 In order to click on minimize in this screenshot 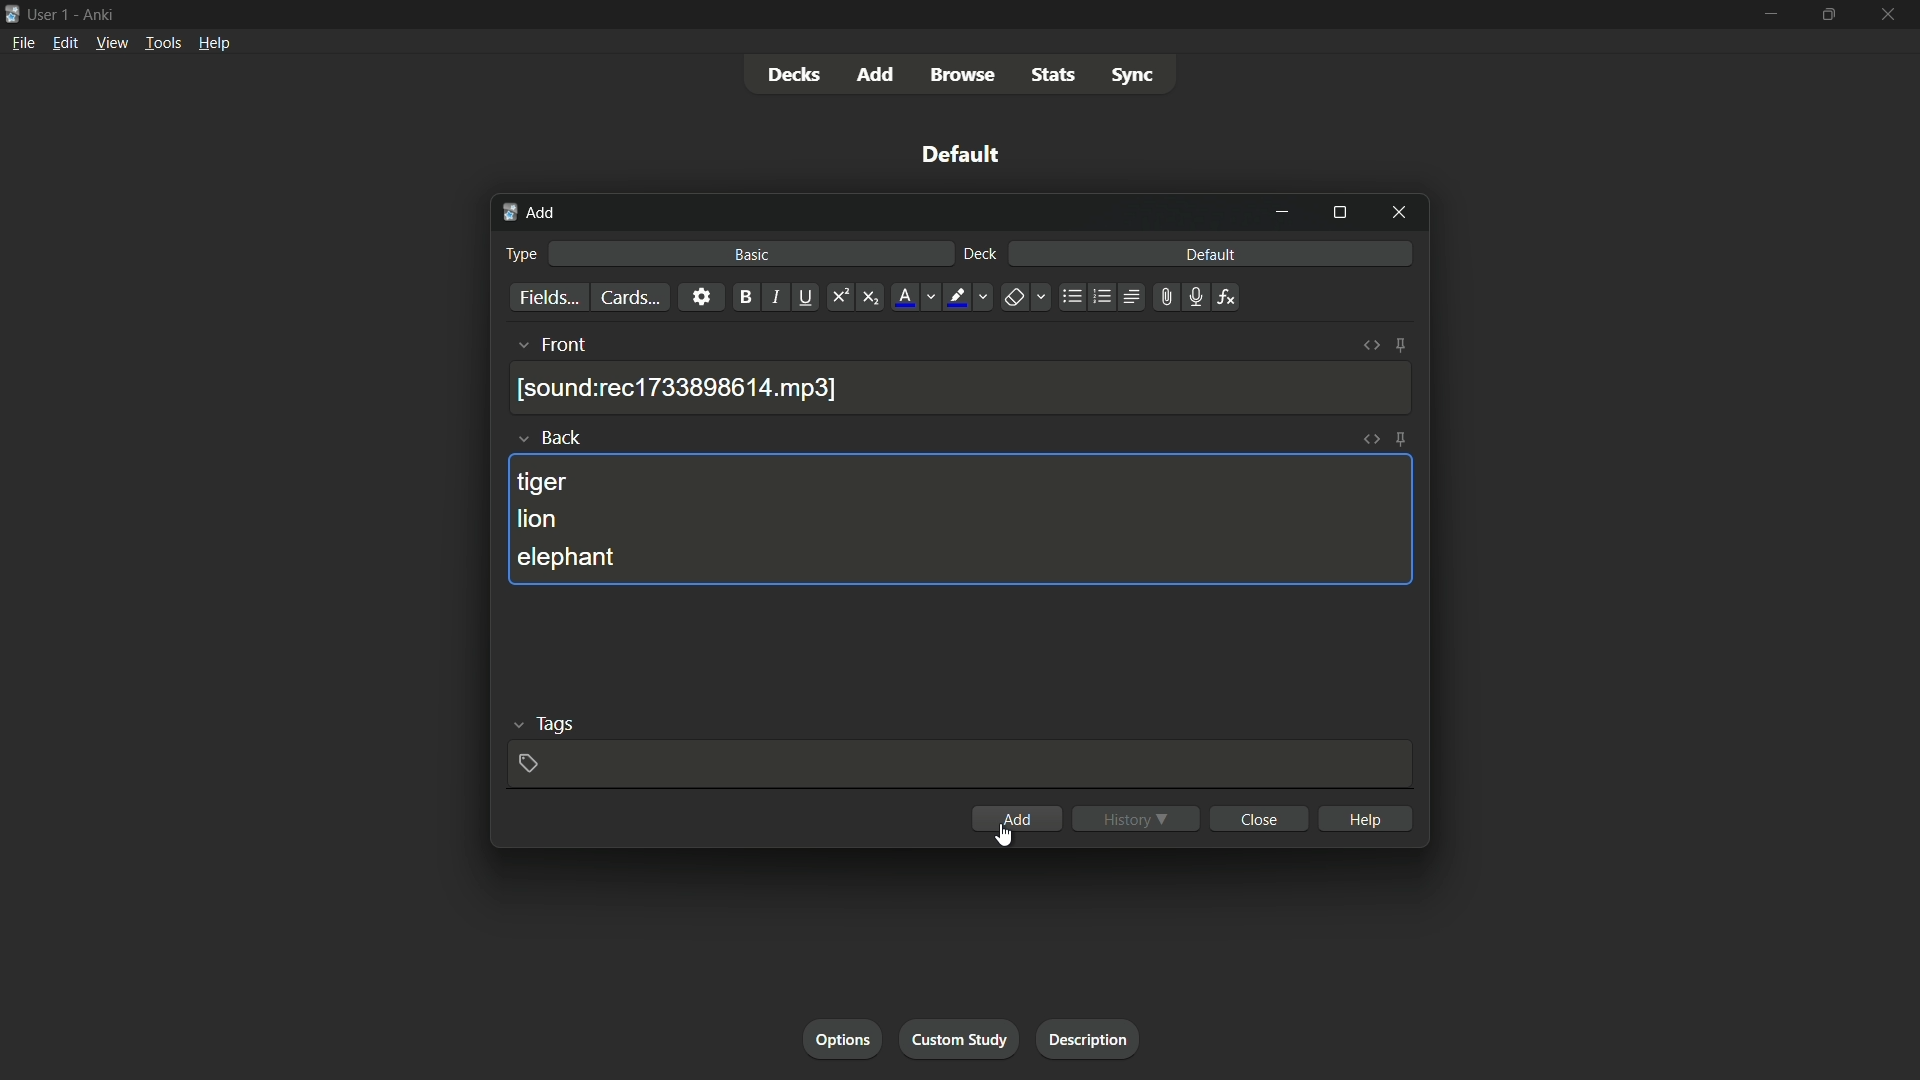, I will do `click(1769, 14)`.